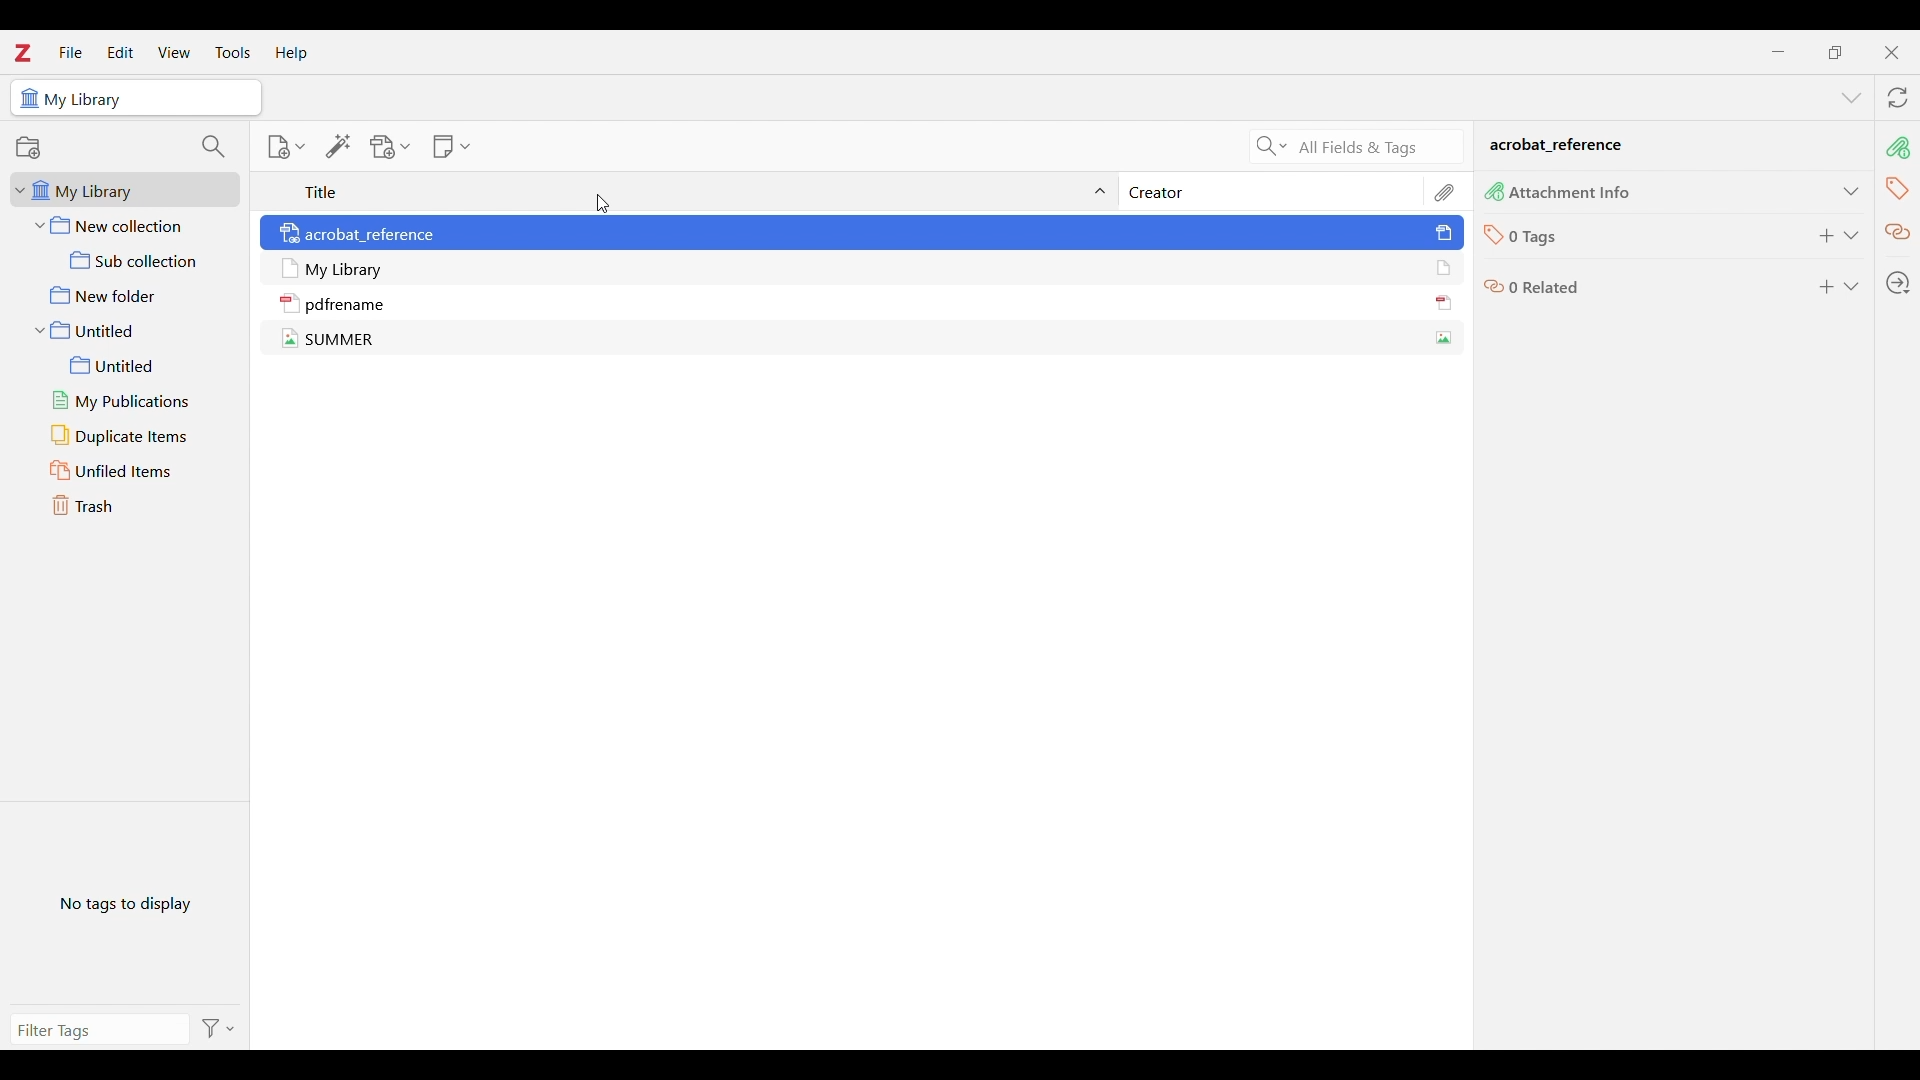  What do you see at coordinates (1898, 98) in the screenshot?
I see `Sync with zotero.org` at bounding box center [1898, 98].